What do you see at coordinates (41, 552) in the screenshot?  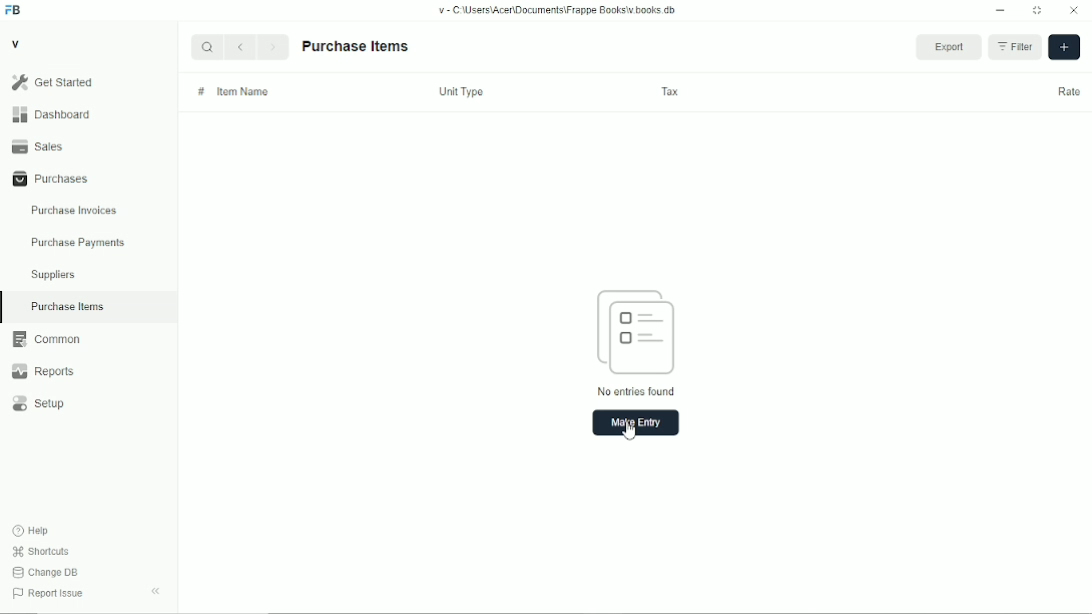 I see `shortcuts` at bounding box center [41, 552].